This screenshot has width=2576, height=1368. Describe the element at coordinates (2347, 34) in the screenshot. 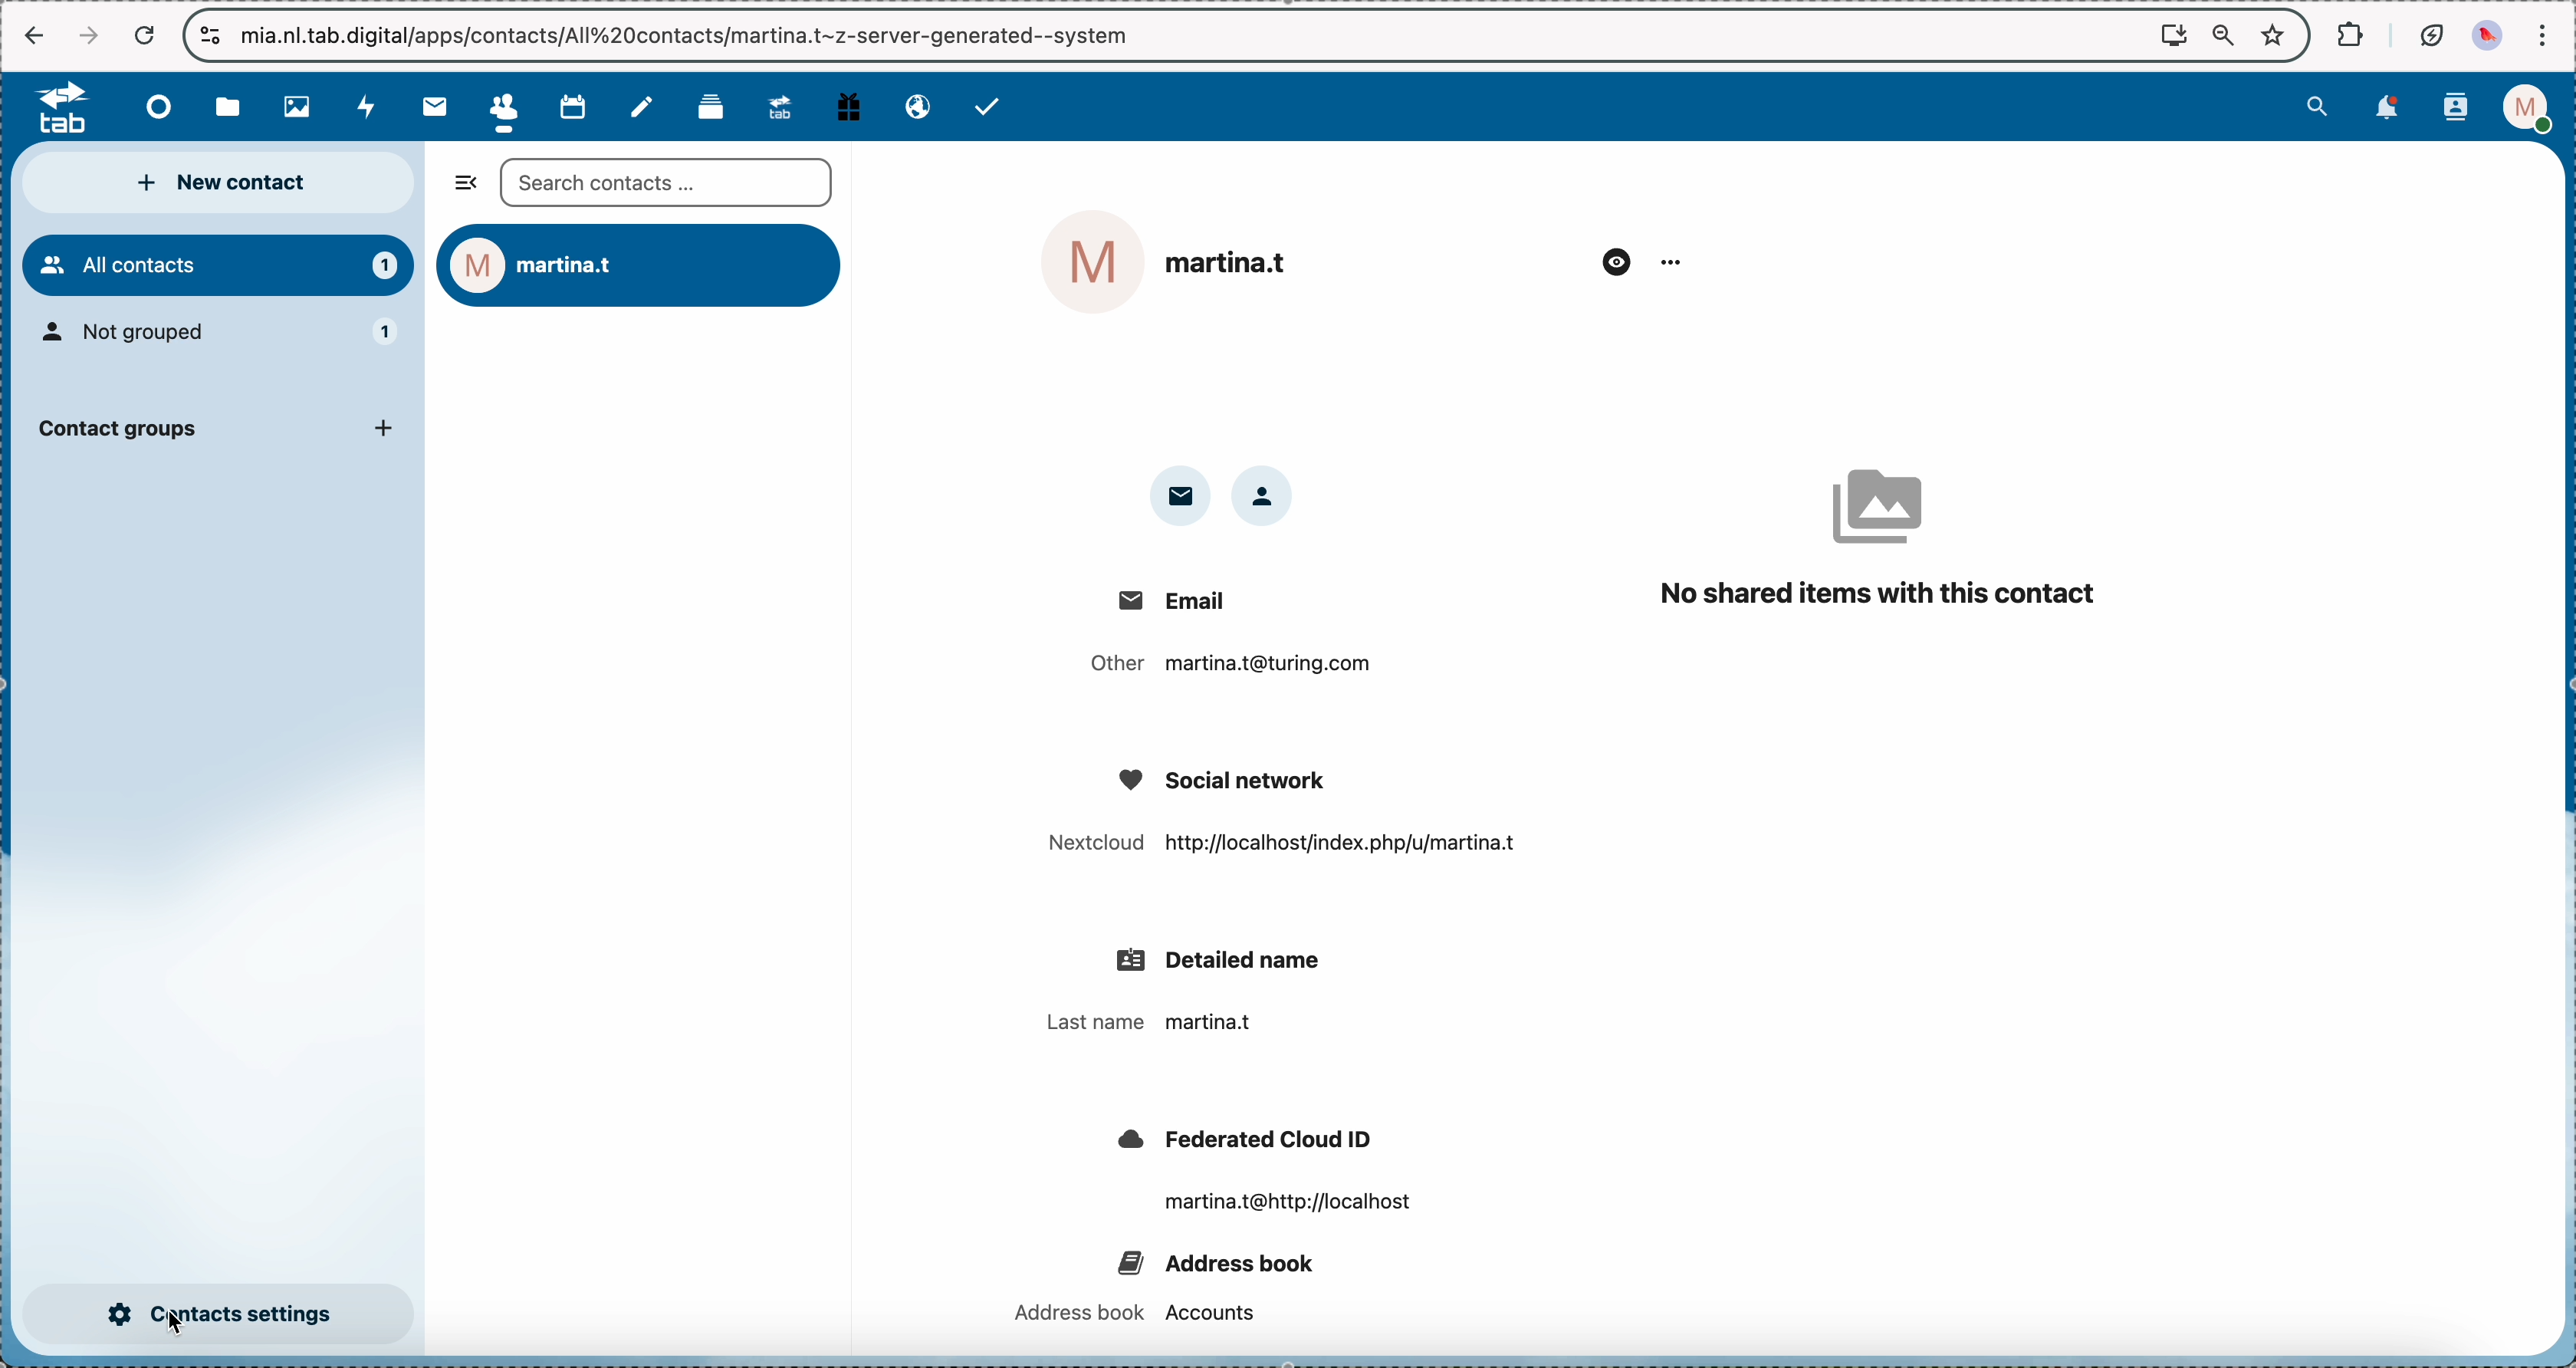

I see `extensions` at that location.